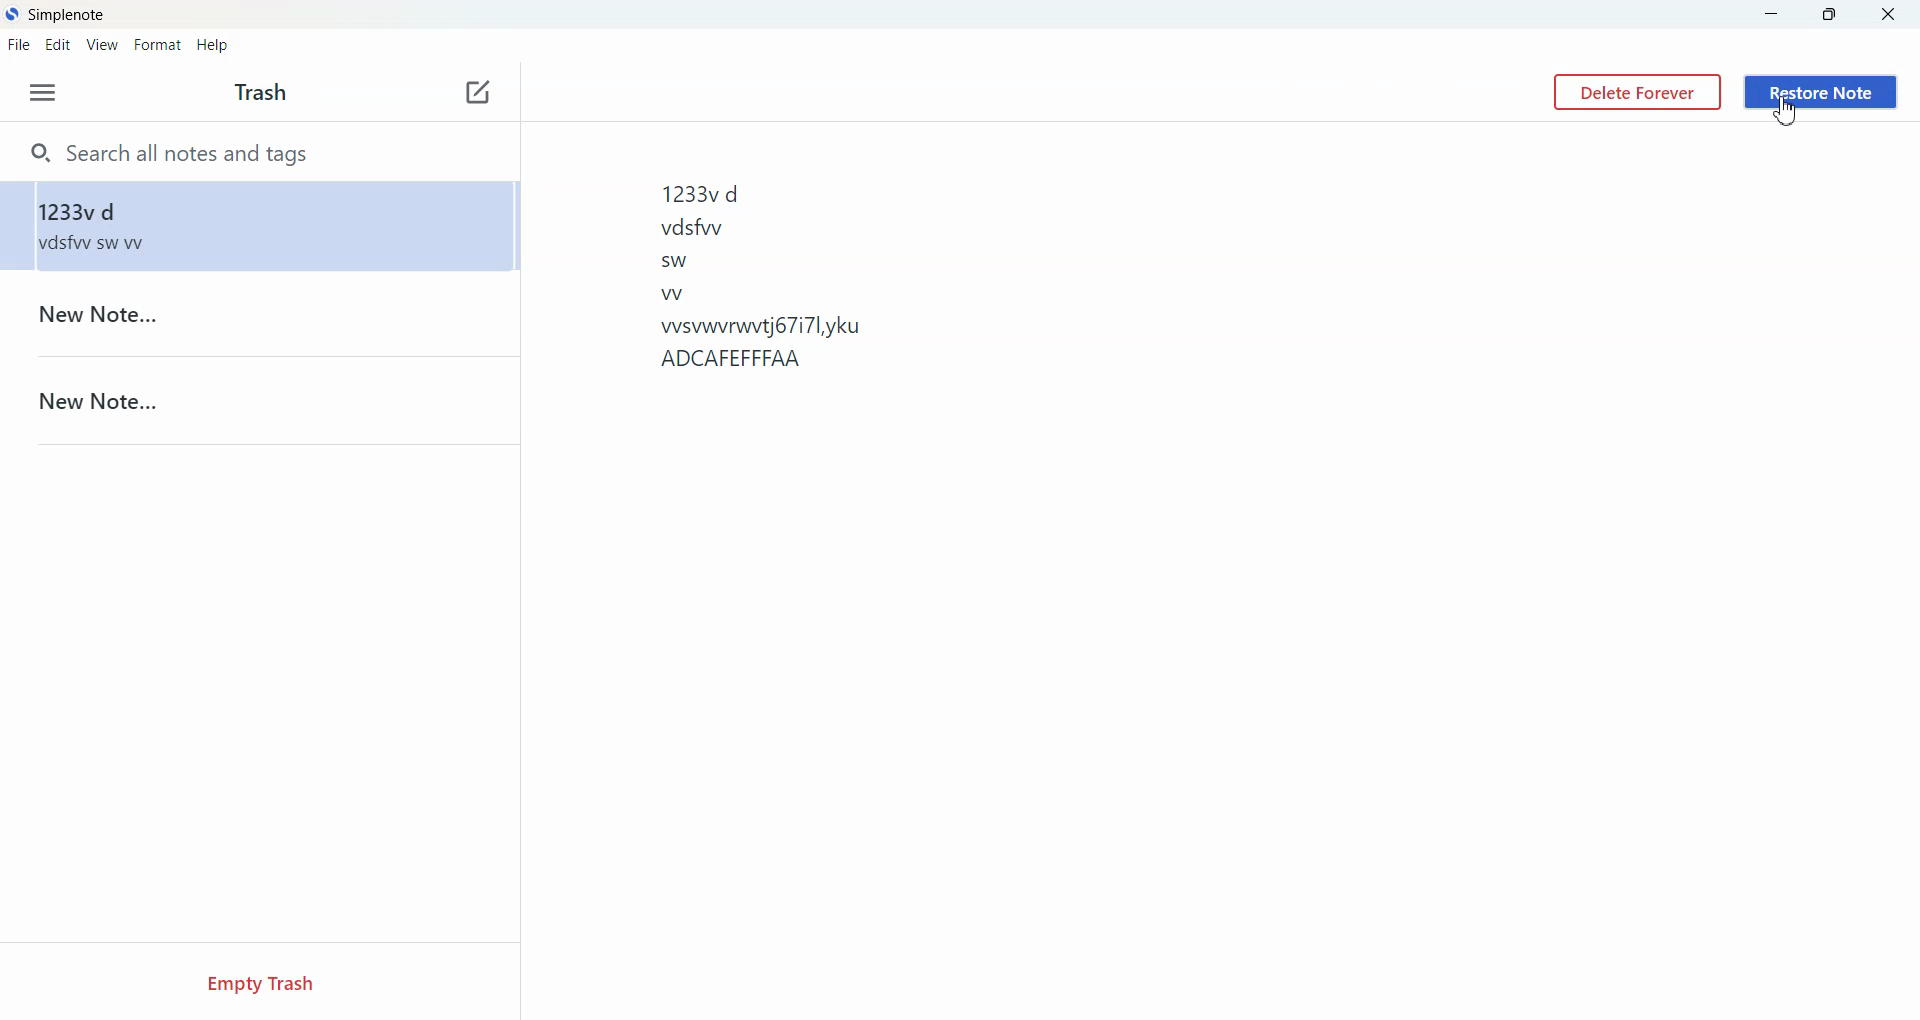 The height and width of the screenshot is (1020, 1920). What do you see at coordinates (212, 43) in the screenshot?
I see `Help` at bounding box center [212, 43].